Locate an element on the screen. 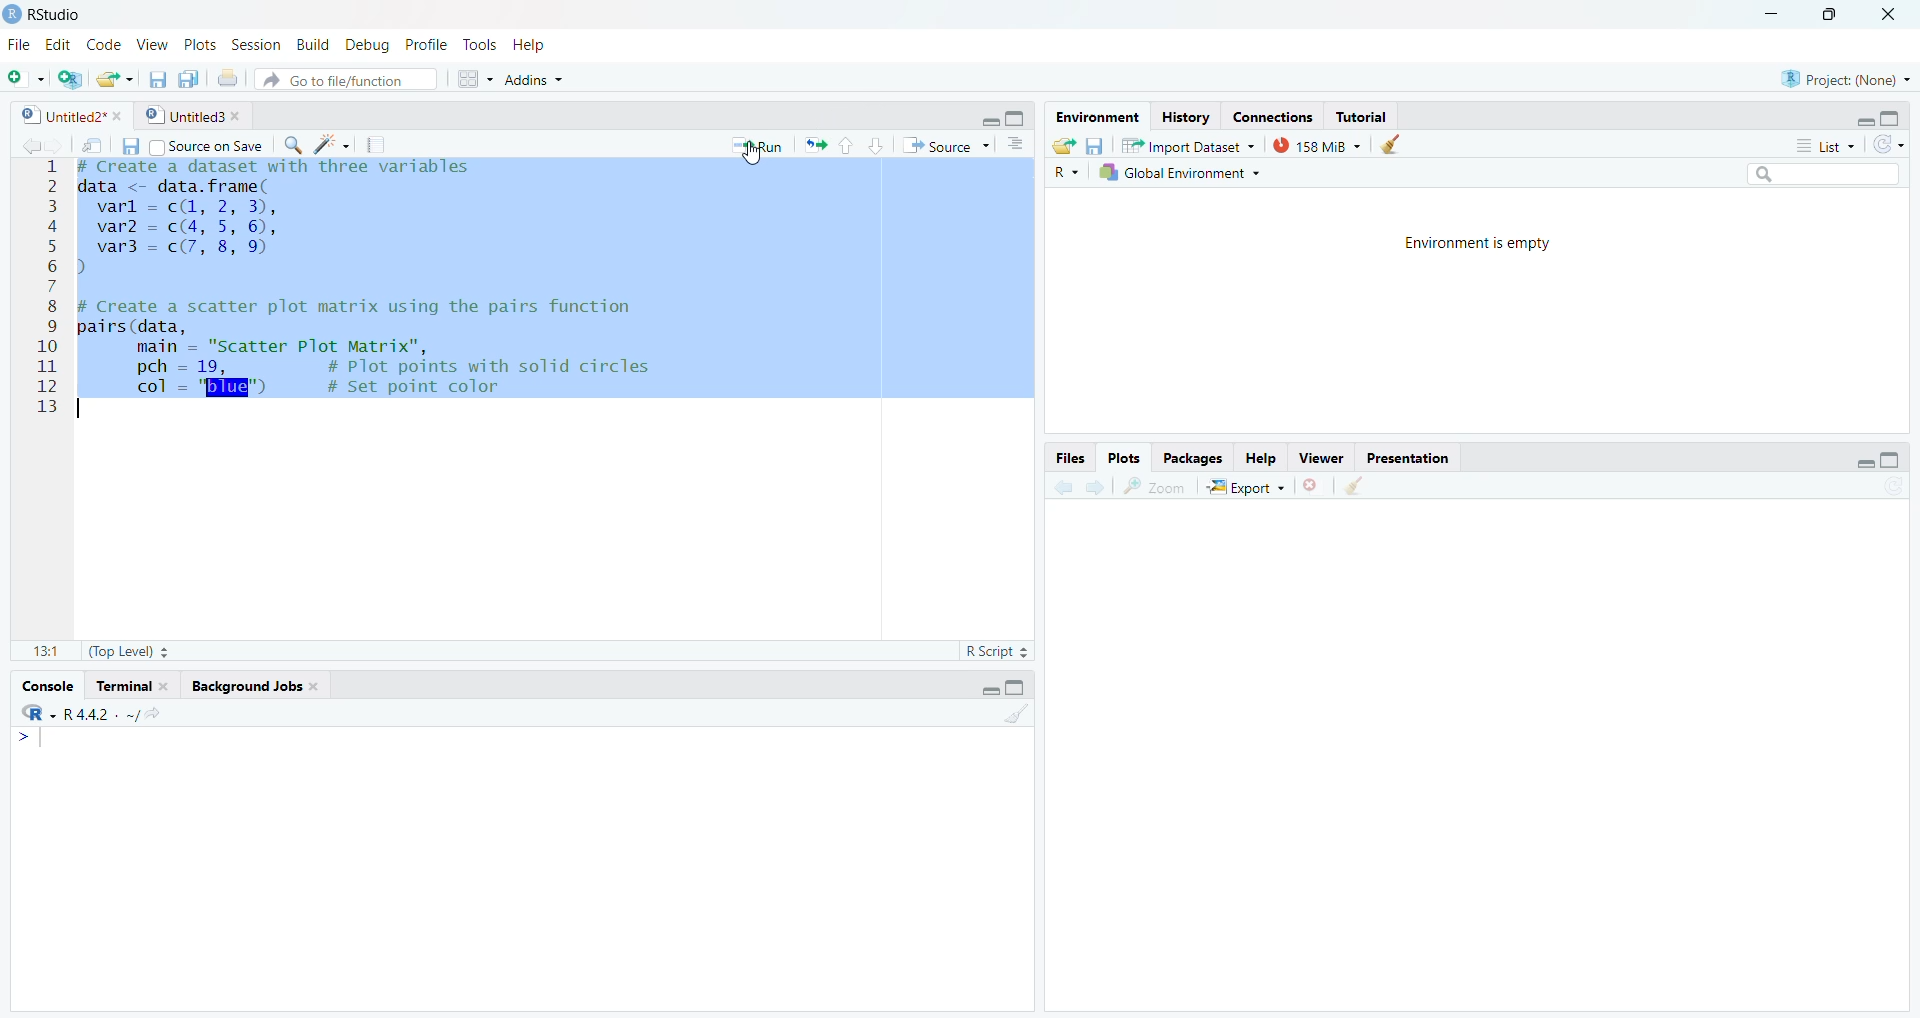  clear console is located at coordinates (1015, 716).